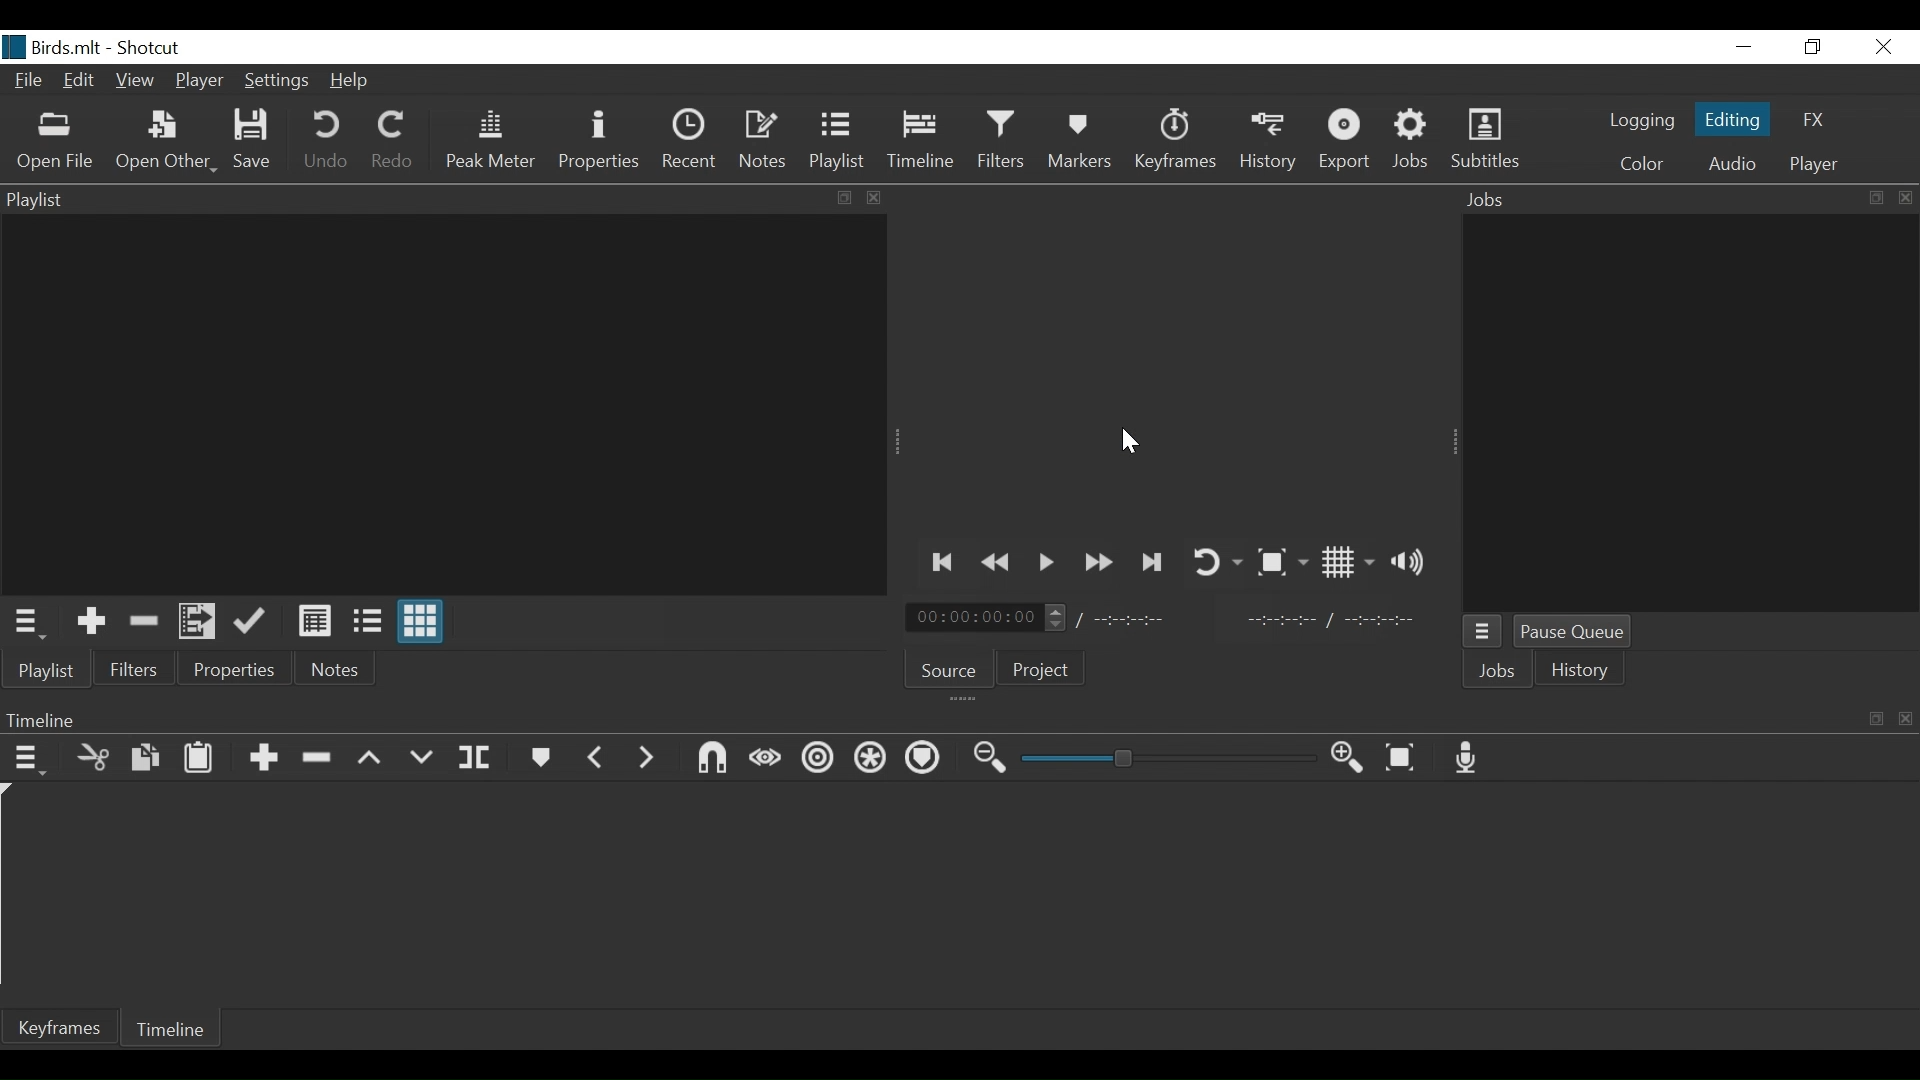 The image size is (1920, 1080). I want to click on View as icons, so click(423, 624).